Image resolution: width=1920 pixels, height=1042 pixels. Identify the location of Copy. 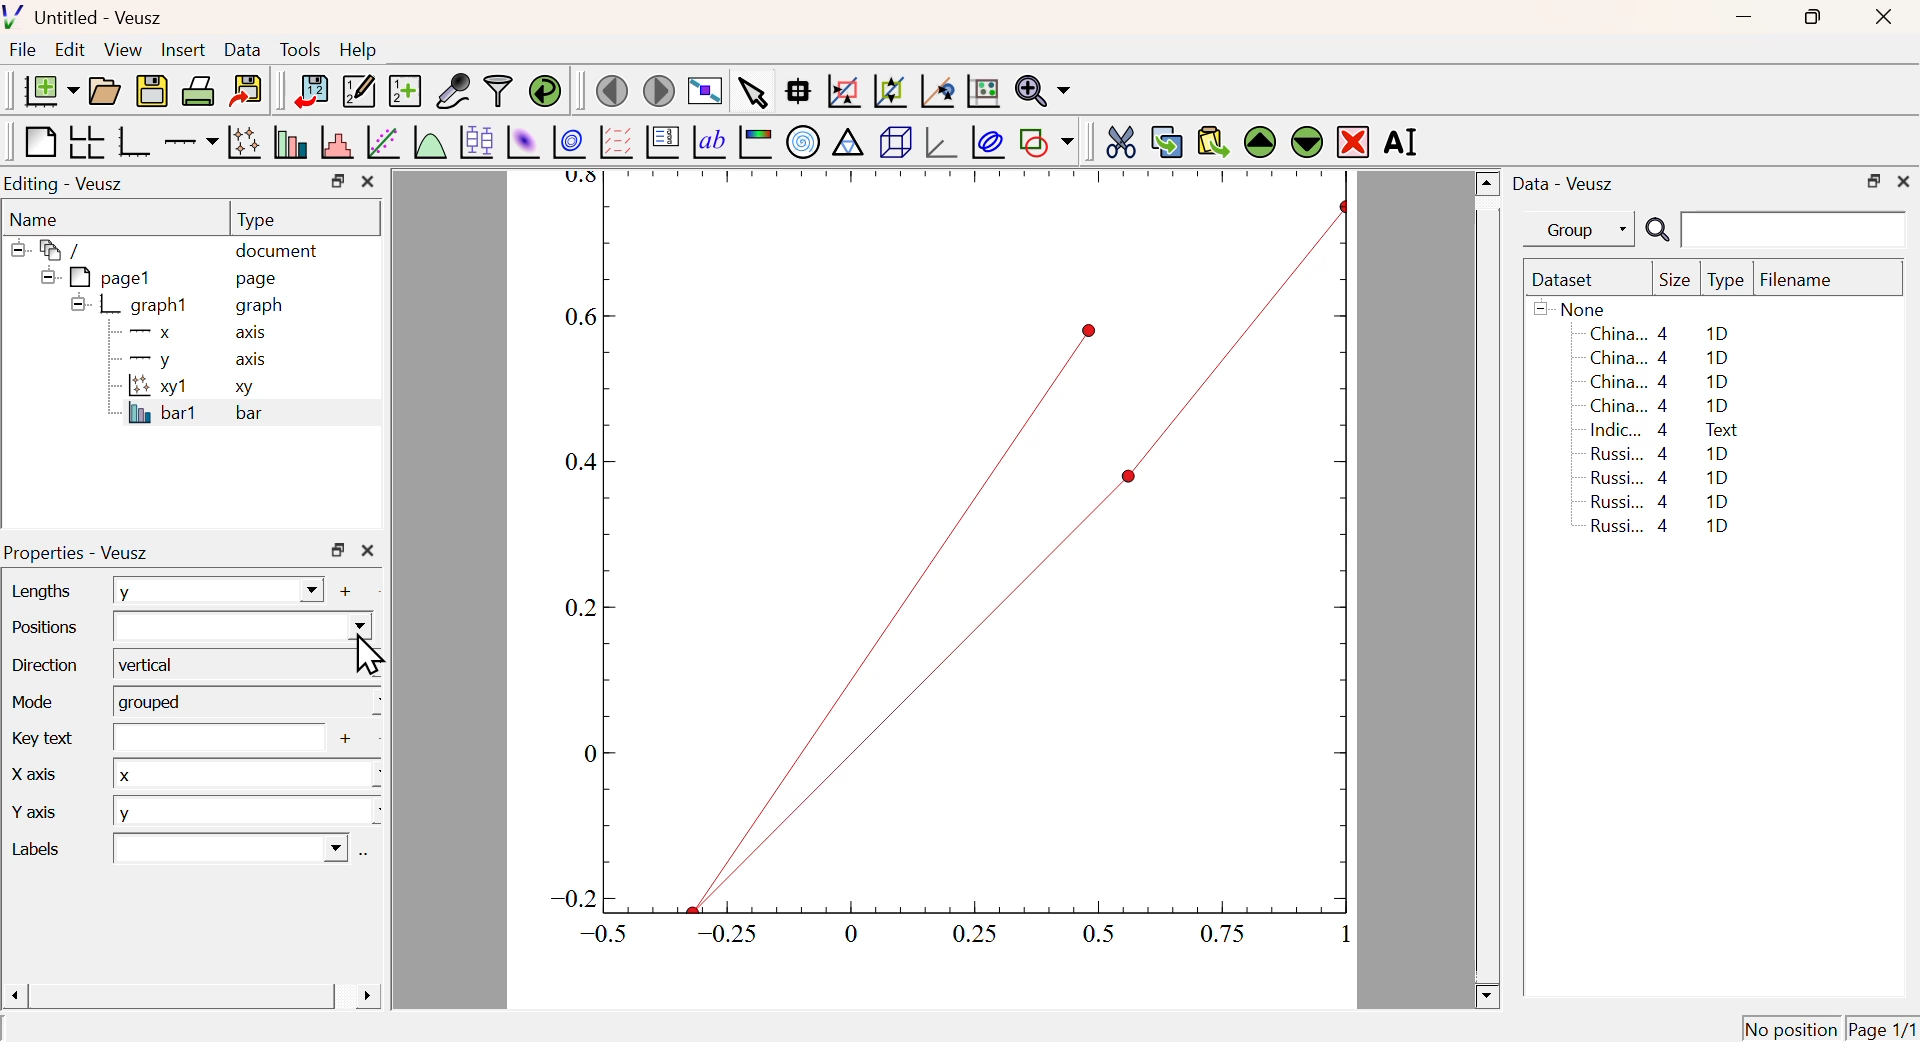
(1166, 142).